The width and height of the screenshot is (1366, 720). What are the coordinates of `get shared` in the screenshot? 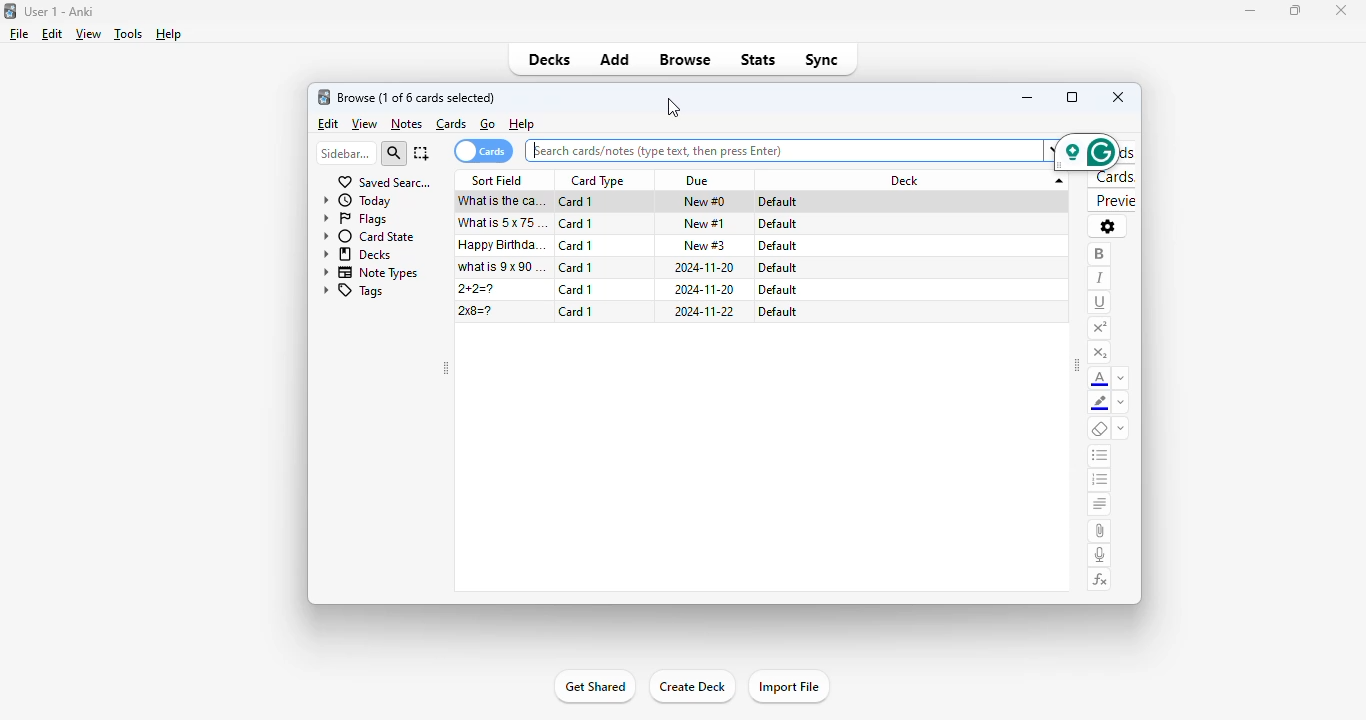 It's located at (594, 687).